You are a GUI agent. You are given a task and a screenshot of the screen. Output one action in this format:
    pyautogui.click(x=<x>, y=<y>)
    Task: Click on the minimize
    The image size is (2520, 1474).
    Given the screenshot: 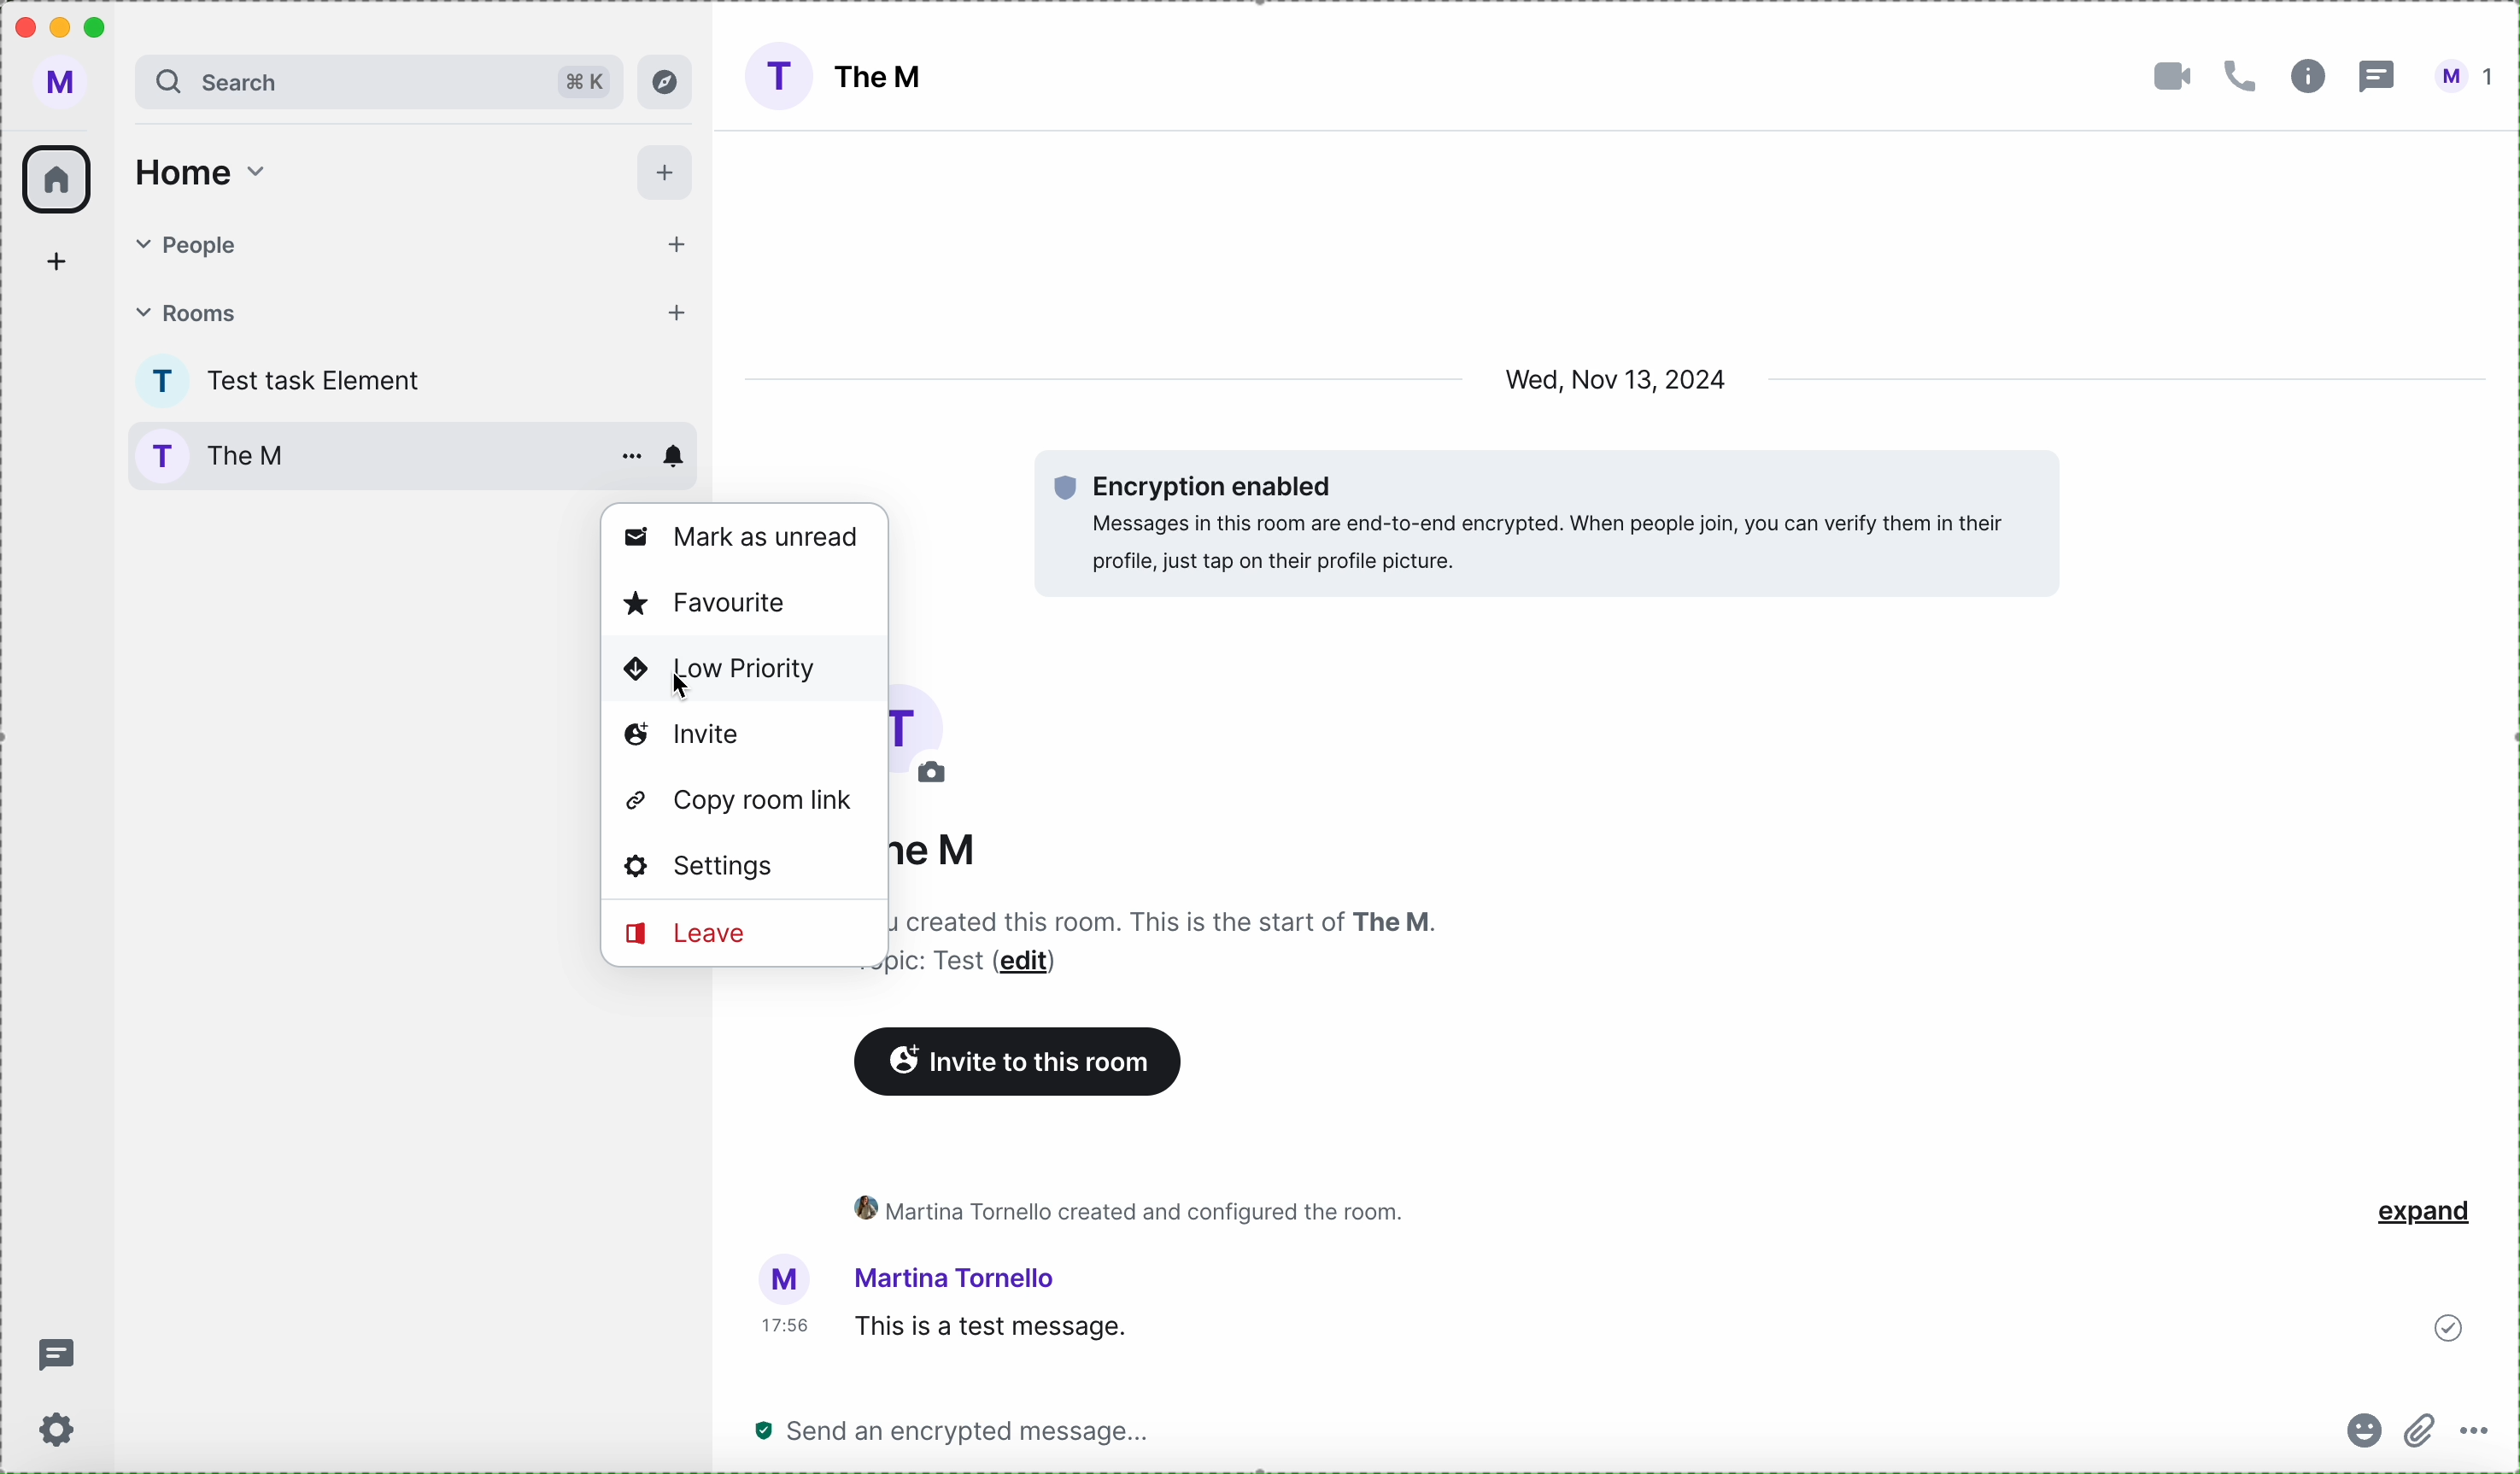 What is the action you would take?
    pyautogui.click(x=62, y=28)
    